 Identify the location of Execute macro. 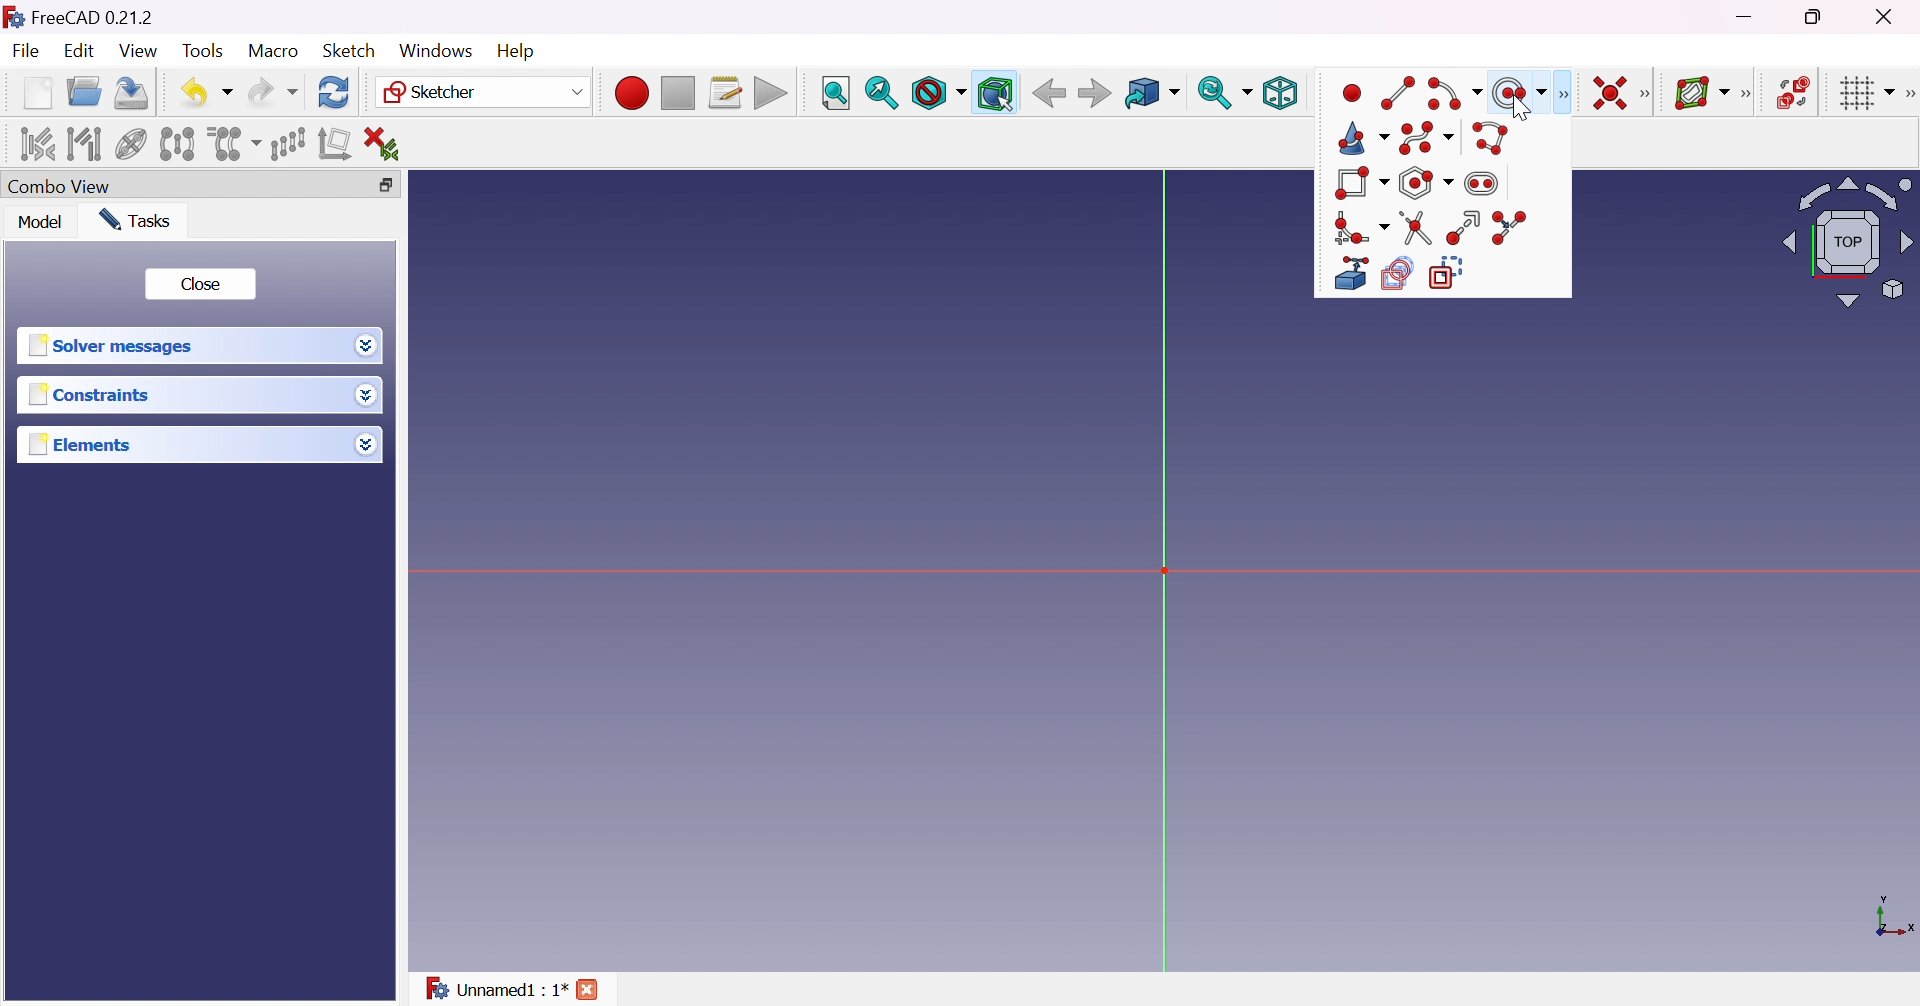
(771, 96).